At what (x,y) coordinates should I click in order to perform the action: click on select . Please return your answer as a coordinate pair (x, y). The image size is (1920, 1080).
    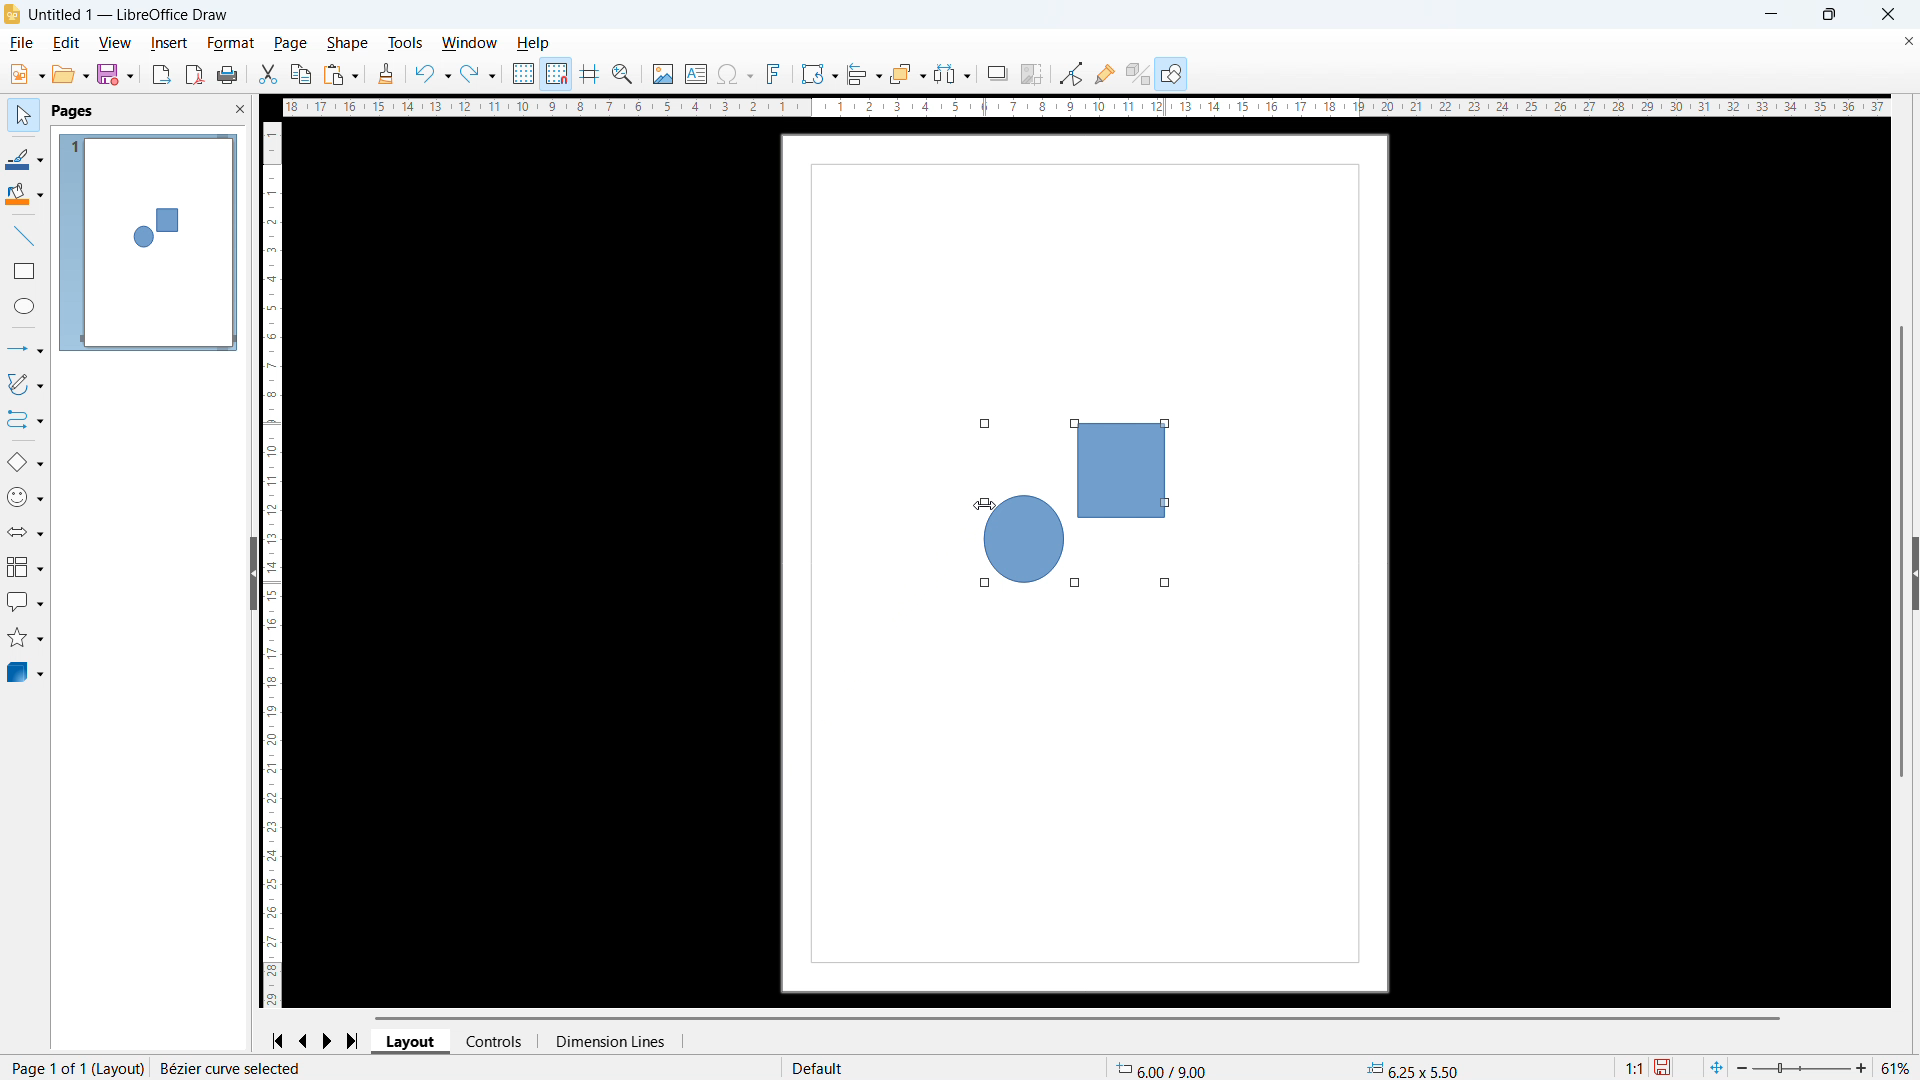
    Looking at the image, I should click on (25, 116).